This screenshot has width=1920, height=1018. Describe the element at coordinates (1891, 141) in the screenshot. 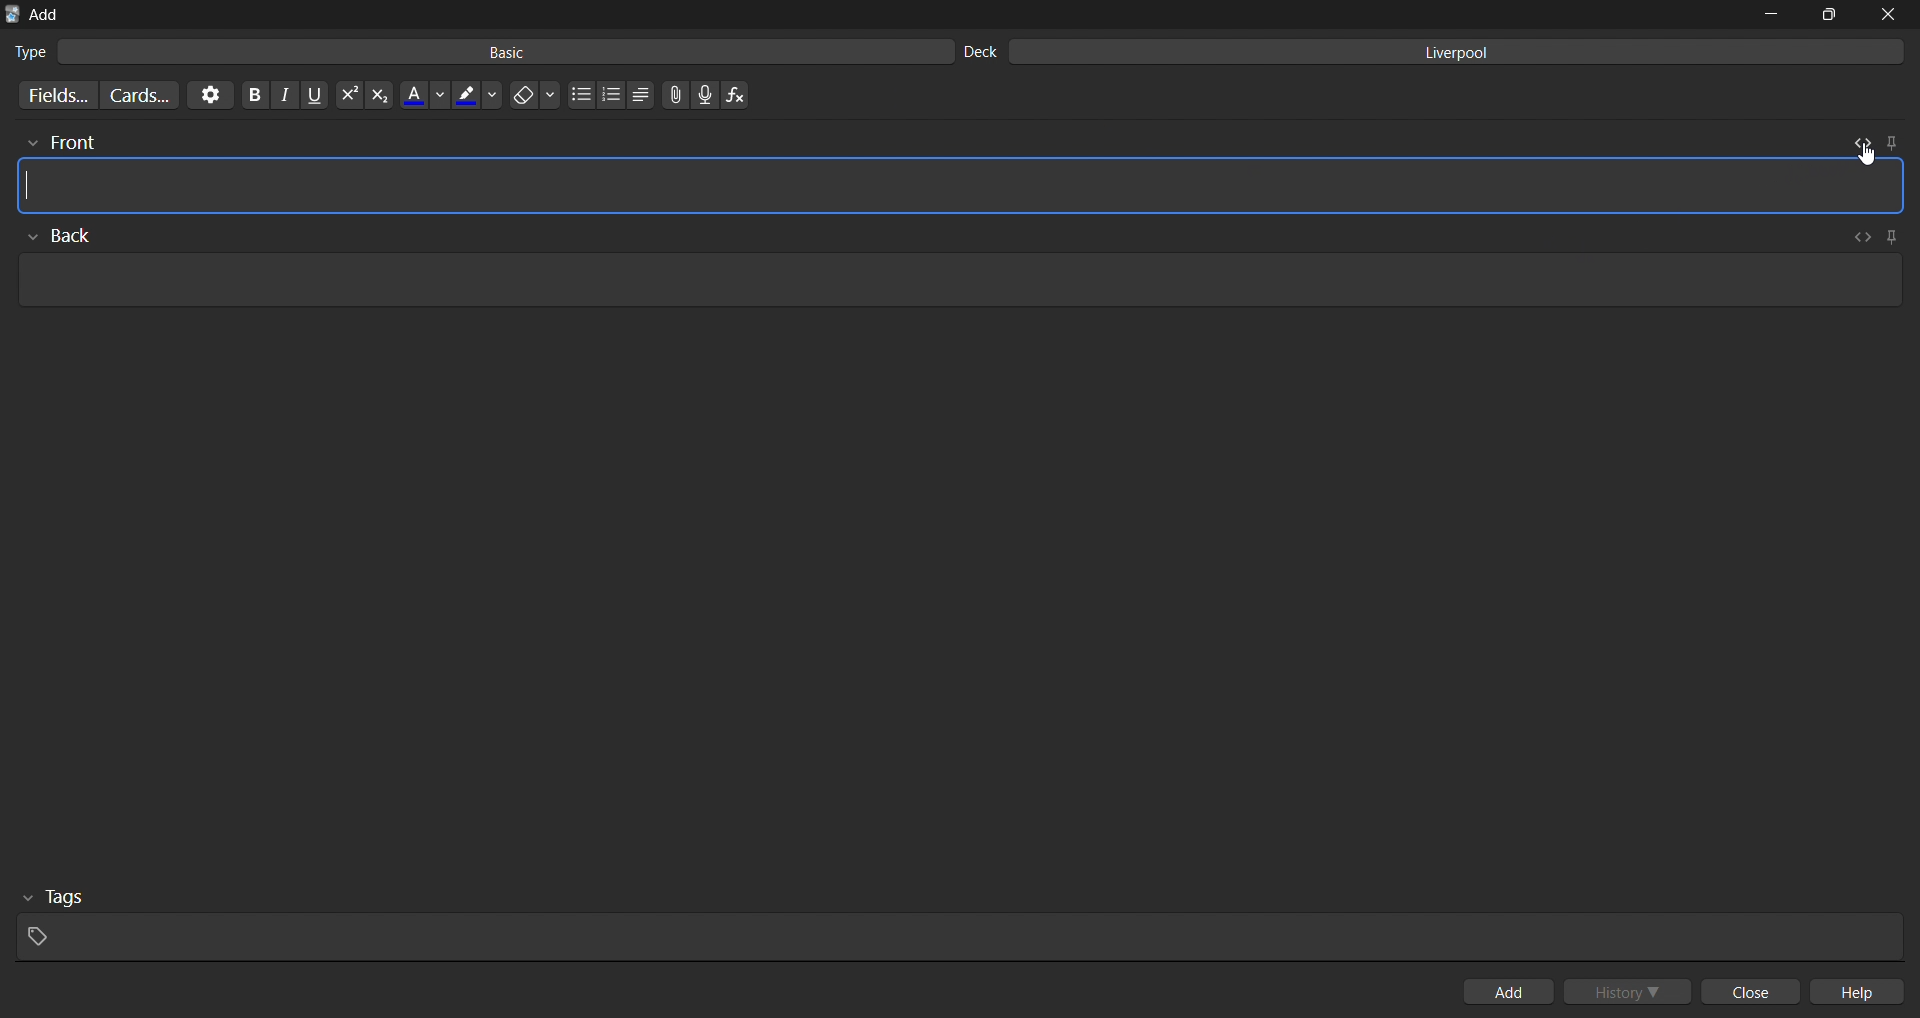

I see `pin` at that location.